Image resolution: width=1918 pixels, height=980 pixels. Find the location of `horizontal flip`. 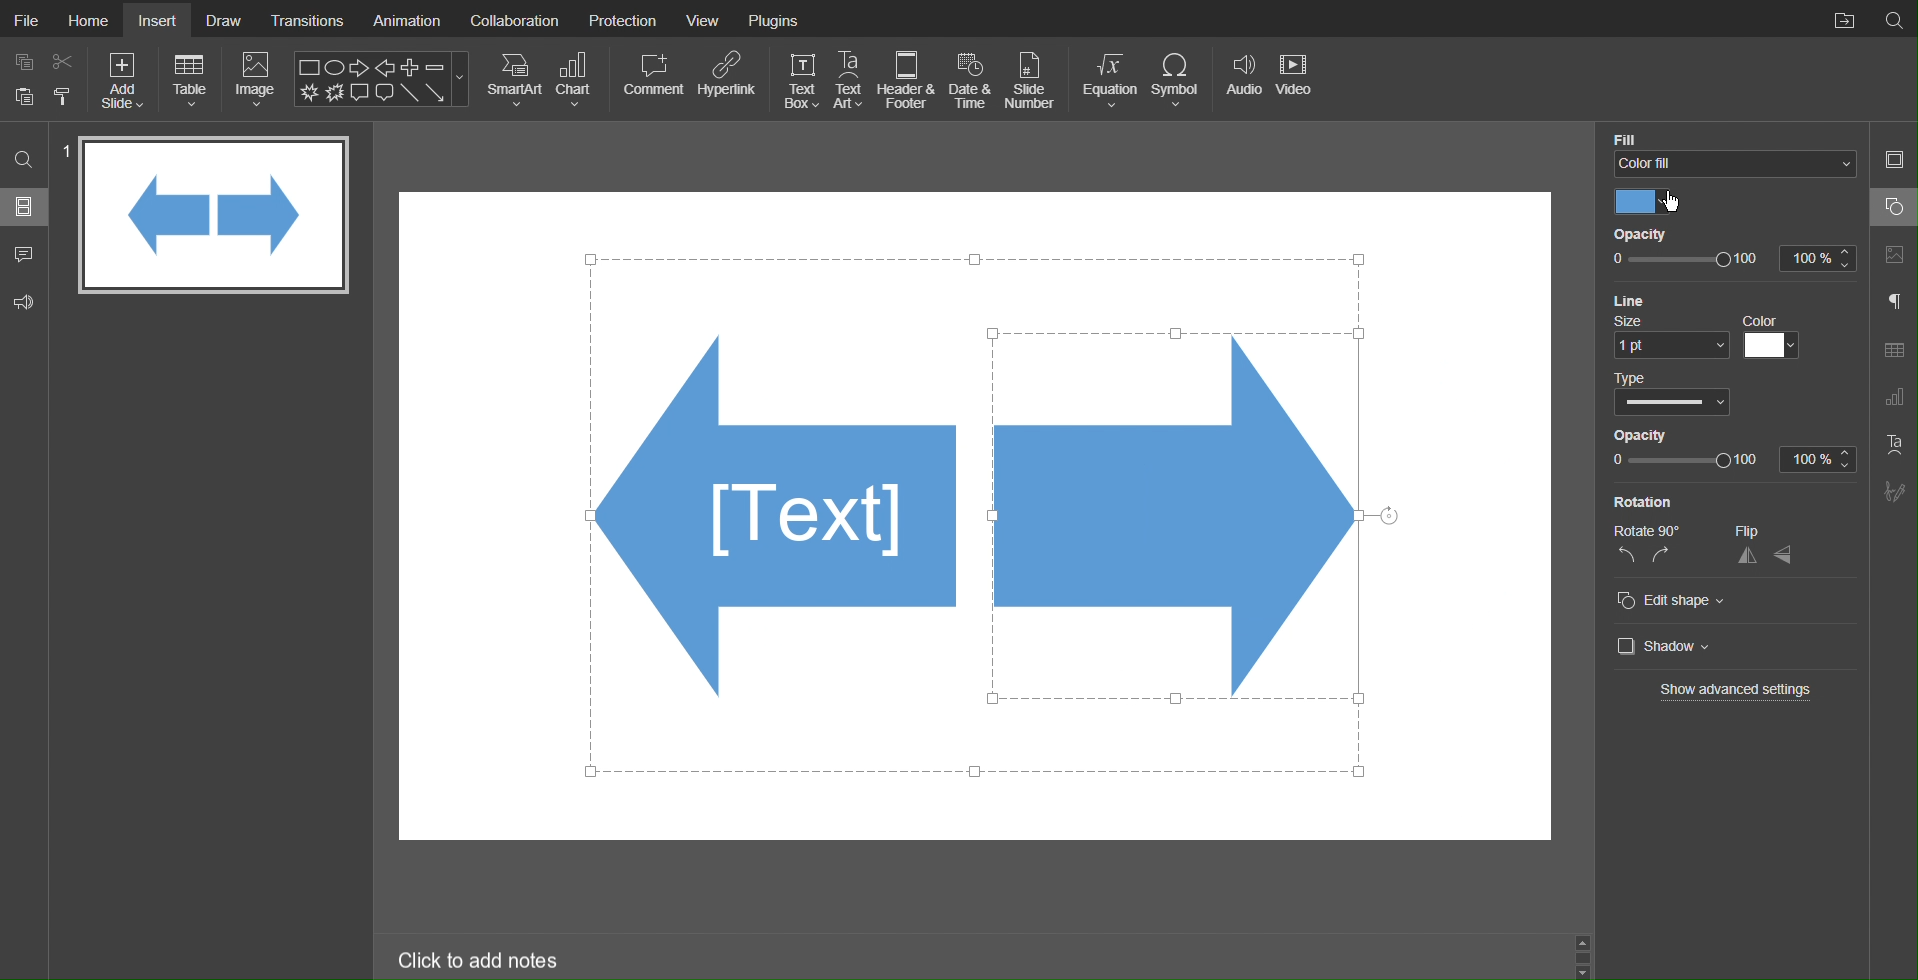

horizontal flip is located at coordinates (1746, 555).